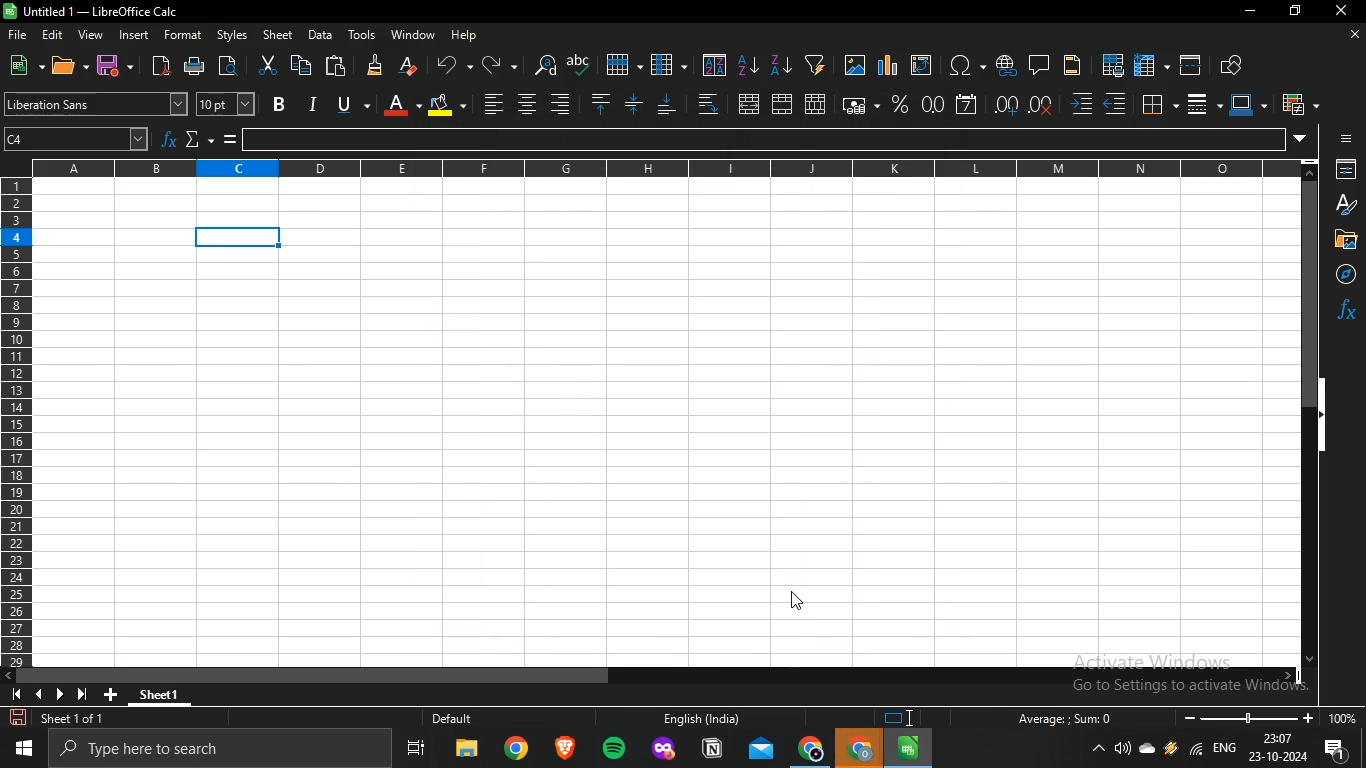  What do you see at coordinates (706, 103) in the screenshot?
I see `wrap text` at bounding box center [706, 103].